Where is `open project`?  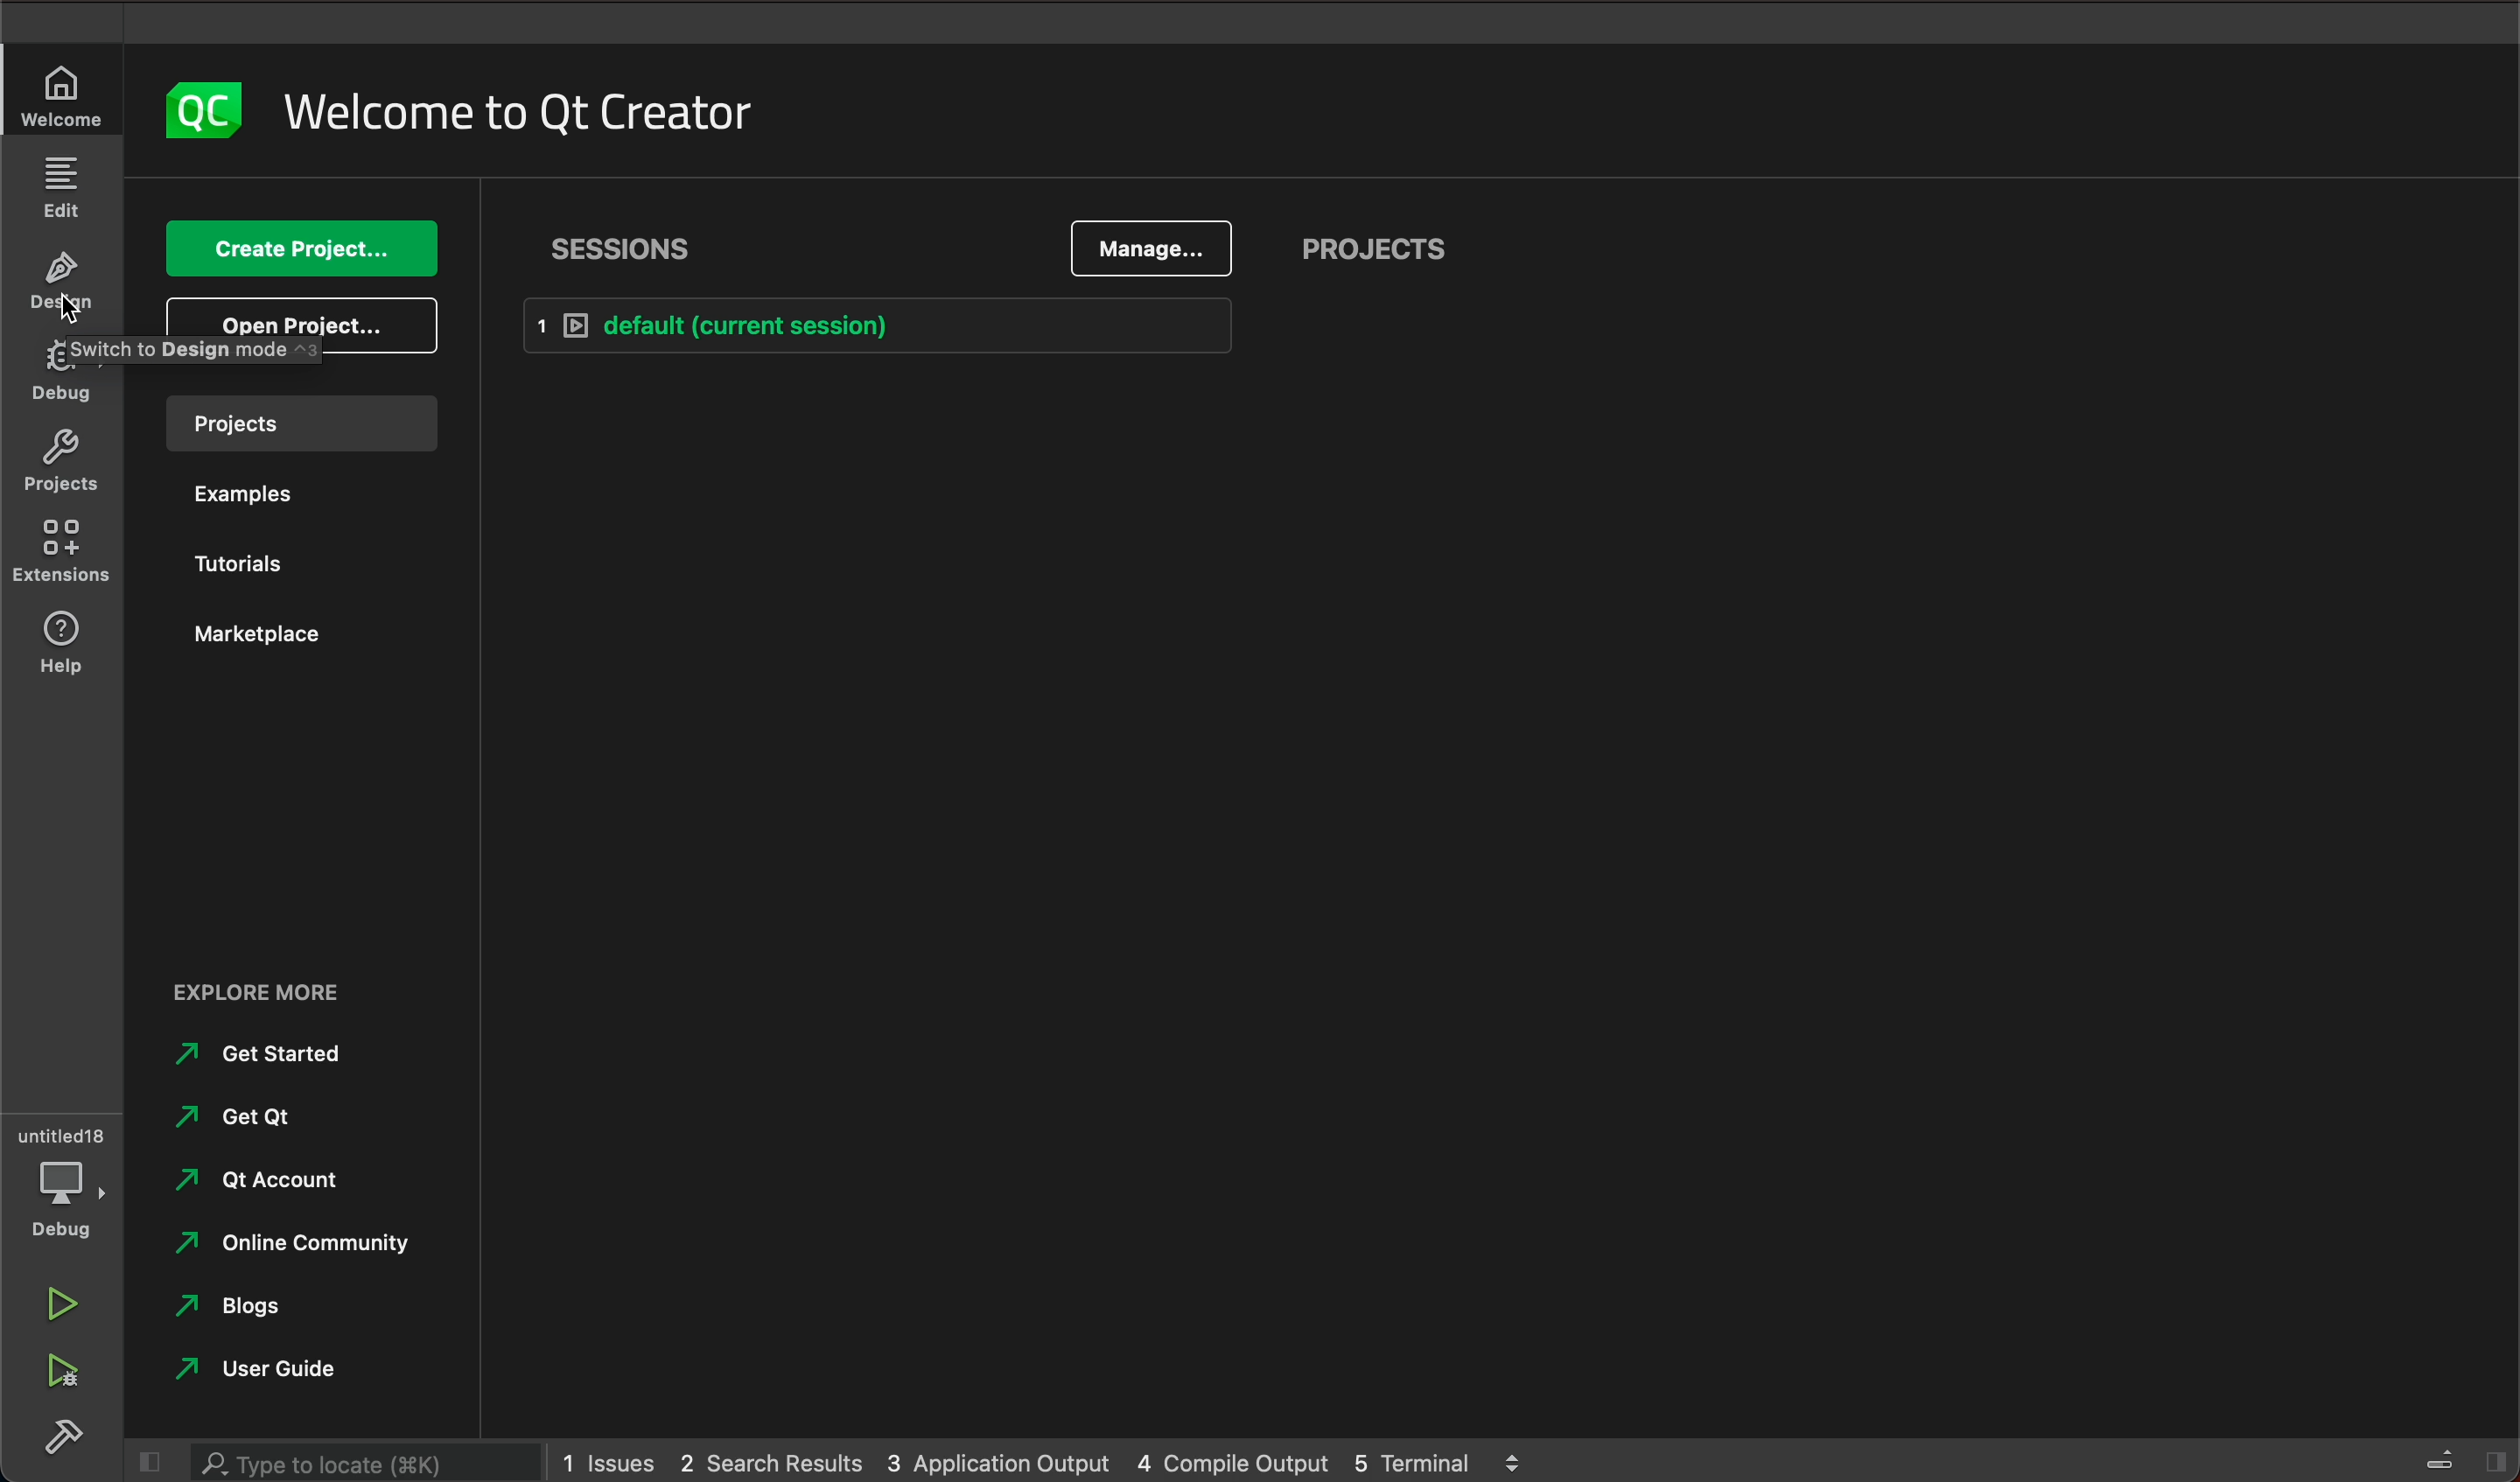
open project is located at coordinates (300, 324).